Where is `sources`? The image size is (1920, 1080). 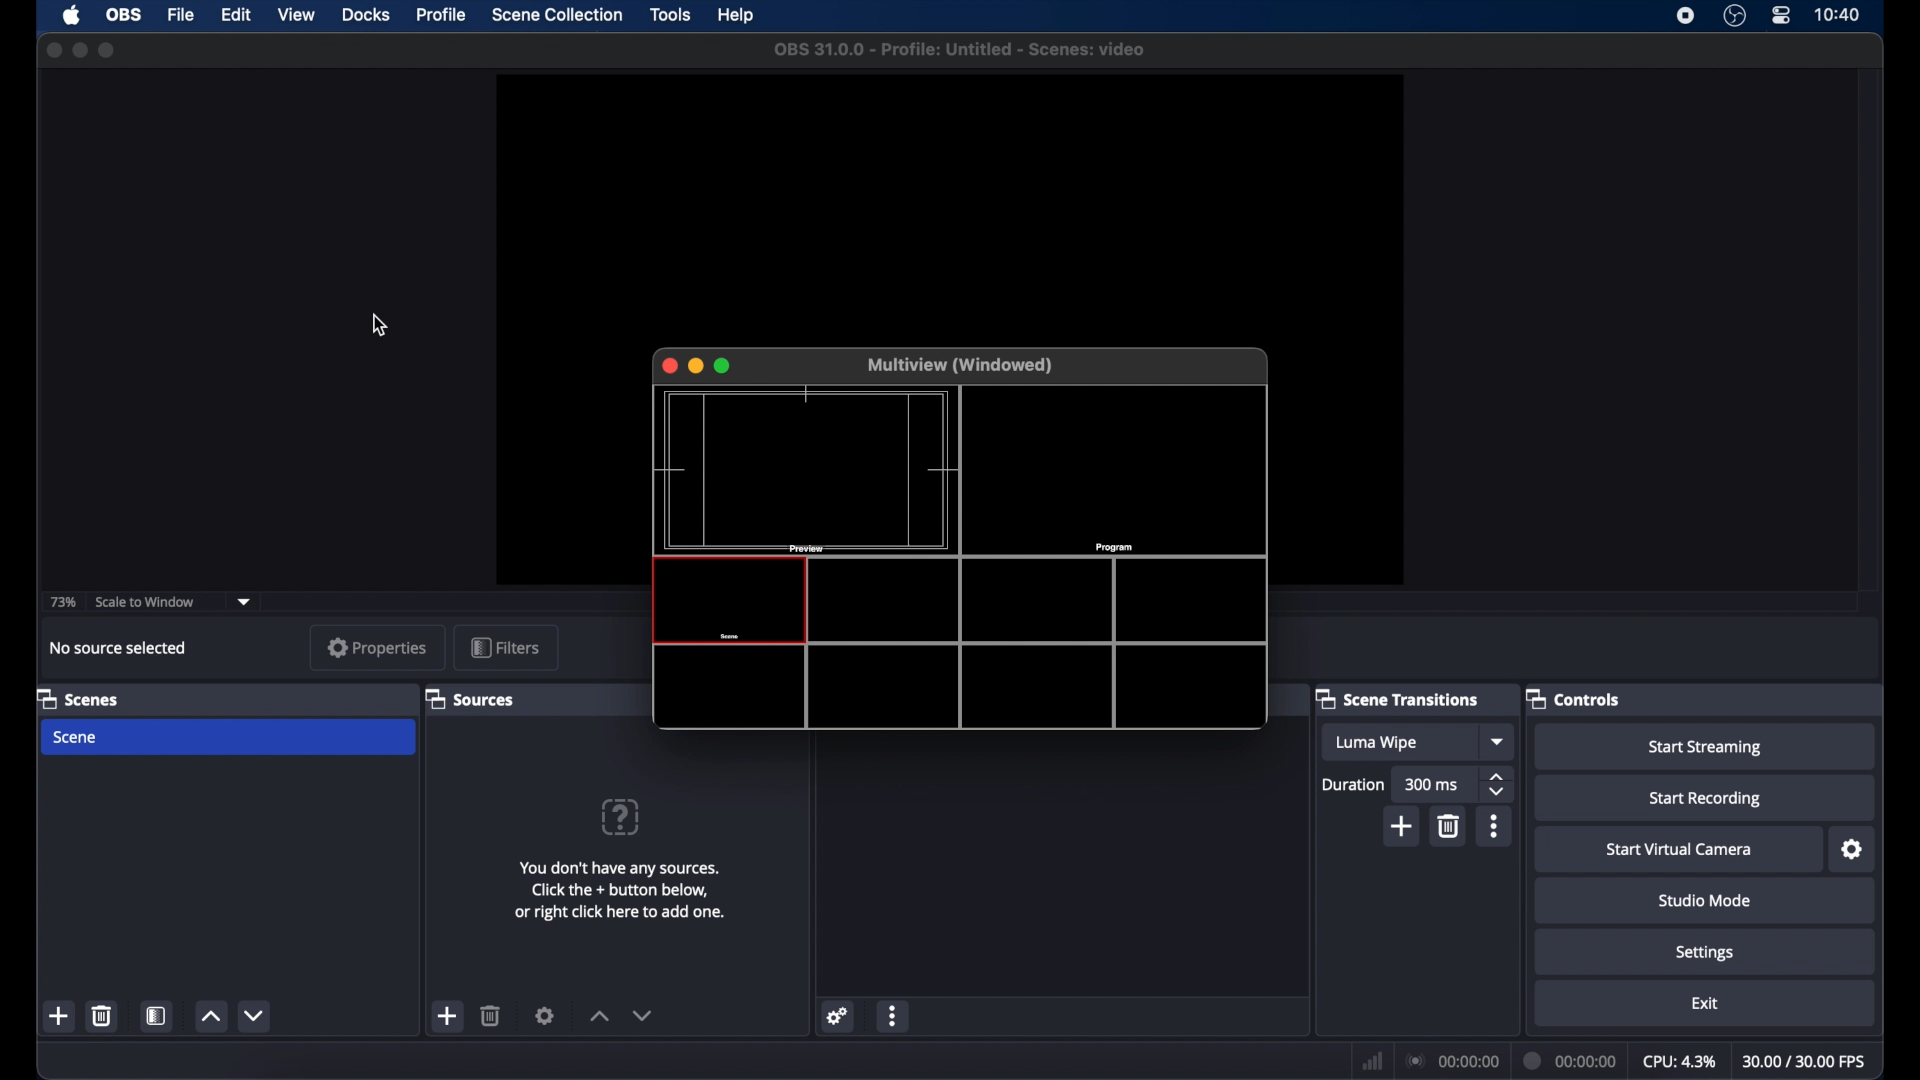 sources is located at coordinates (472, 698).